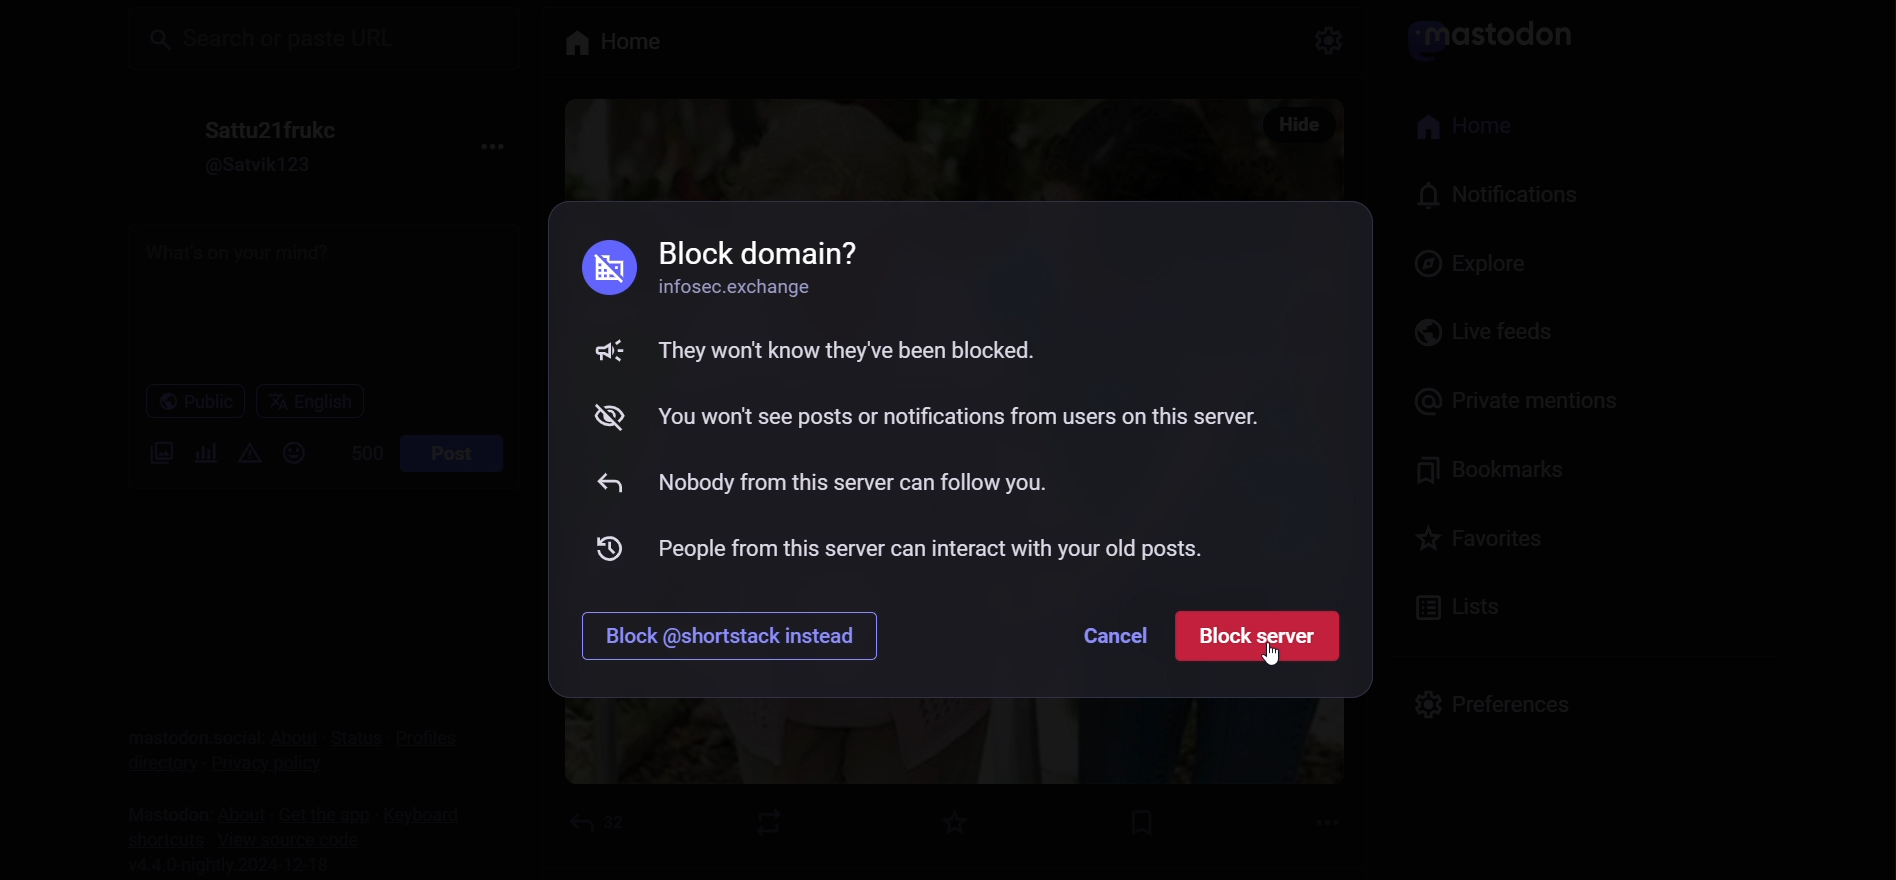 Image resolution: width=1896 pixels, height=880 pixels. Describe the element at coordinates (1276, 661) in the screenshot. I see `cursor` at that location.